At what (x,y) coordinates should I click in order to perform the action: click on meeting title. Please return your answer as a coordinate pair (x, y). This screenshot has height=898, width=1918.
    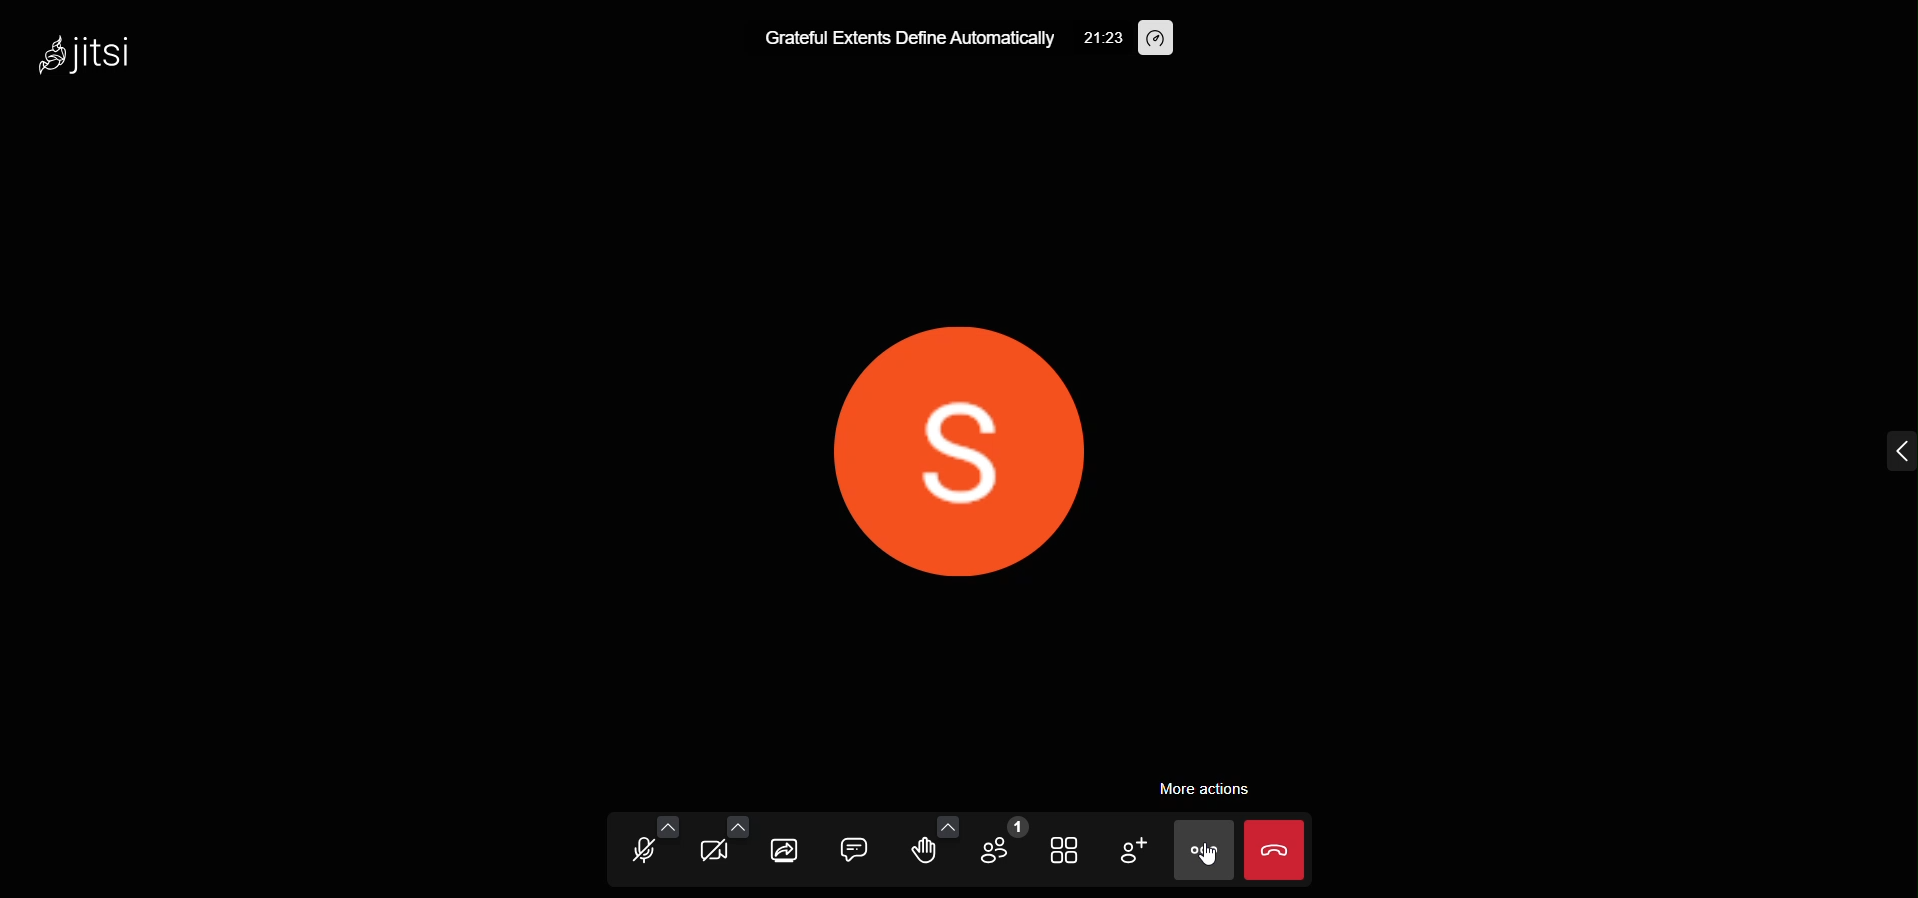
    Looking at the image, I should click on (906, 38).